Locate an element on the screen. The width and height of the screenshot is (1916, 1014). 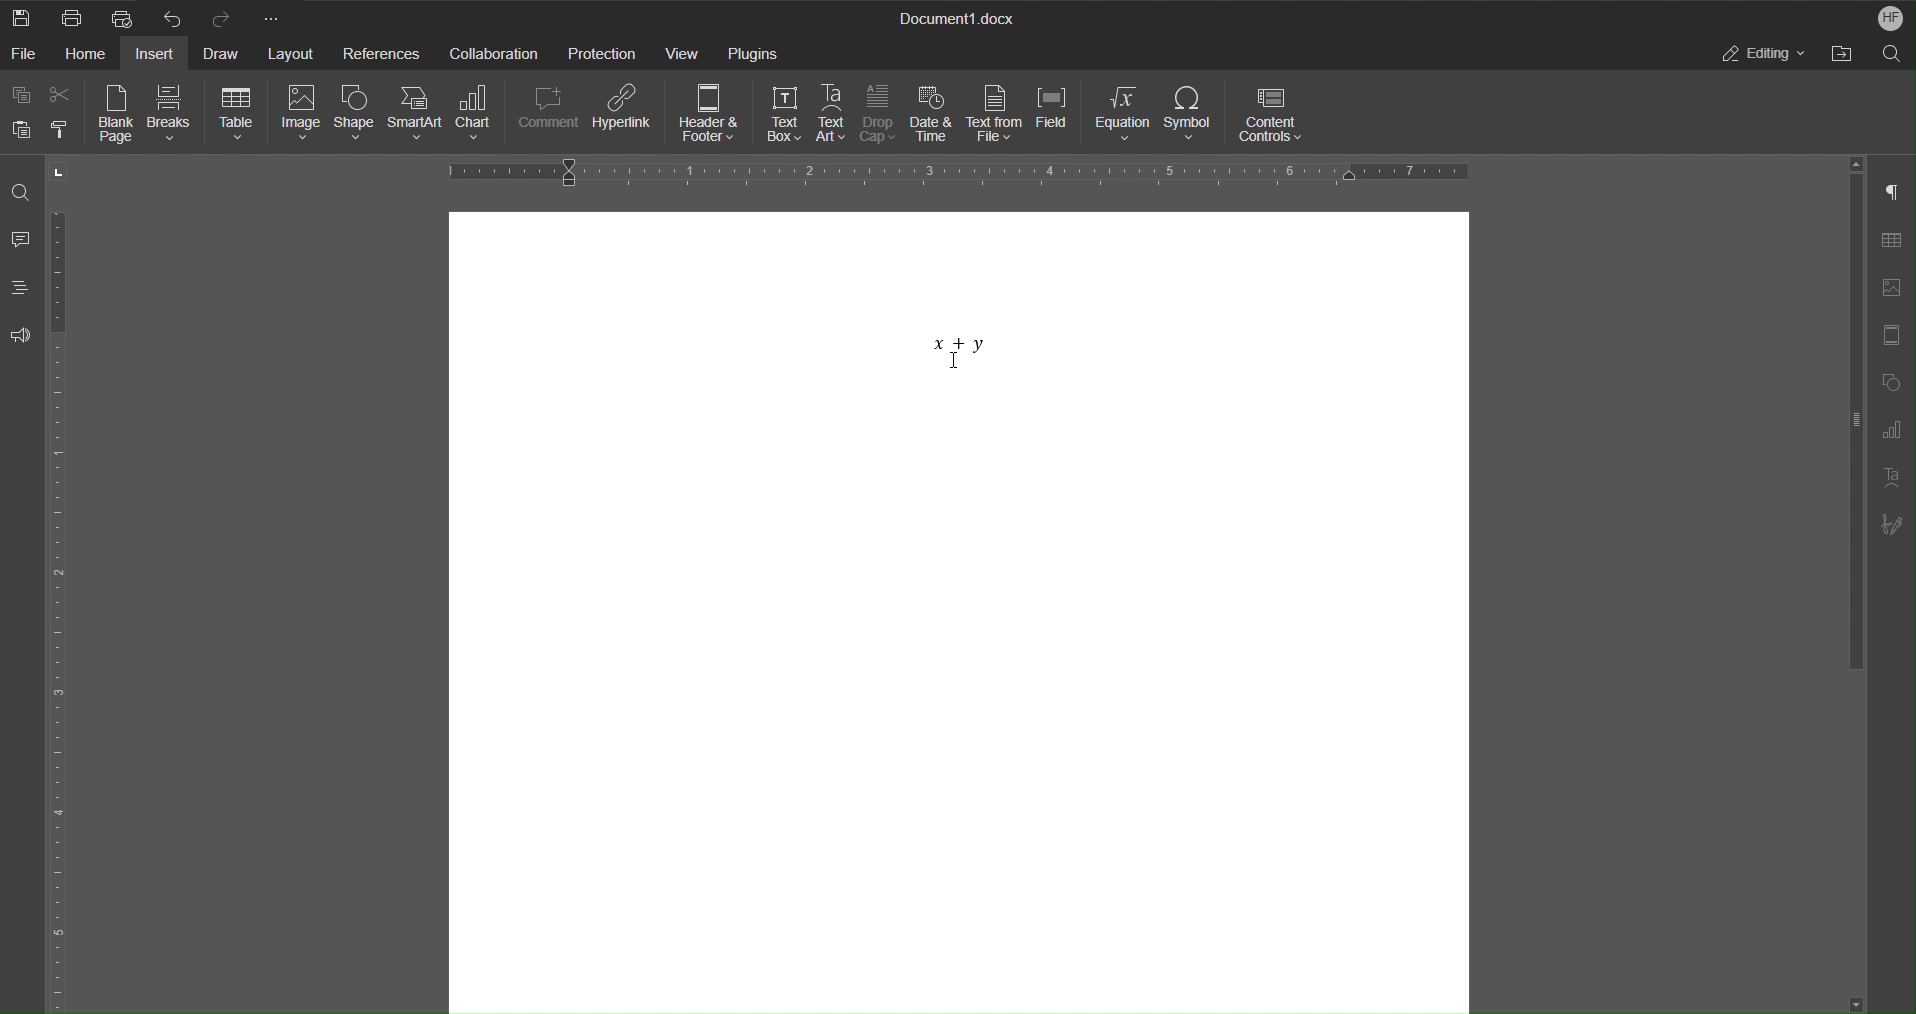
Document Title is located at coordinates (957, 16).